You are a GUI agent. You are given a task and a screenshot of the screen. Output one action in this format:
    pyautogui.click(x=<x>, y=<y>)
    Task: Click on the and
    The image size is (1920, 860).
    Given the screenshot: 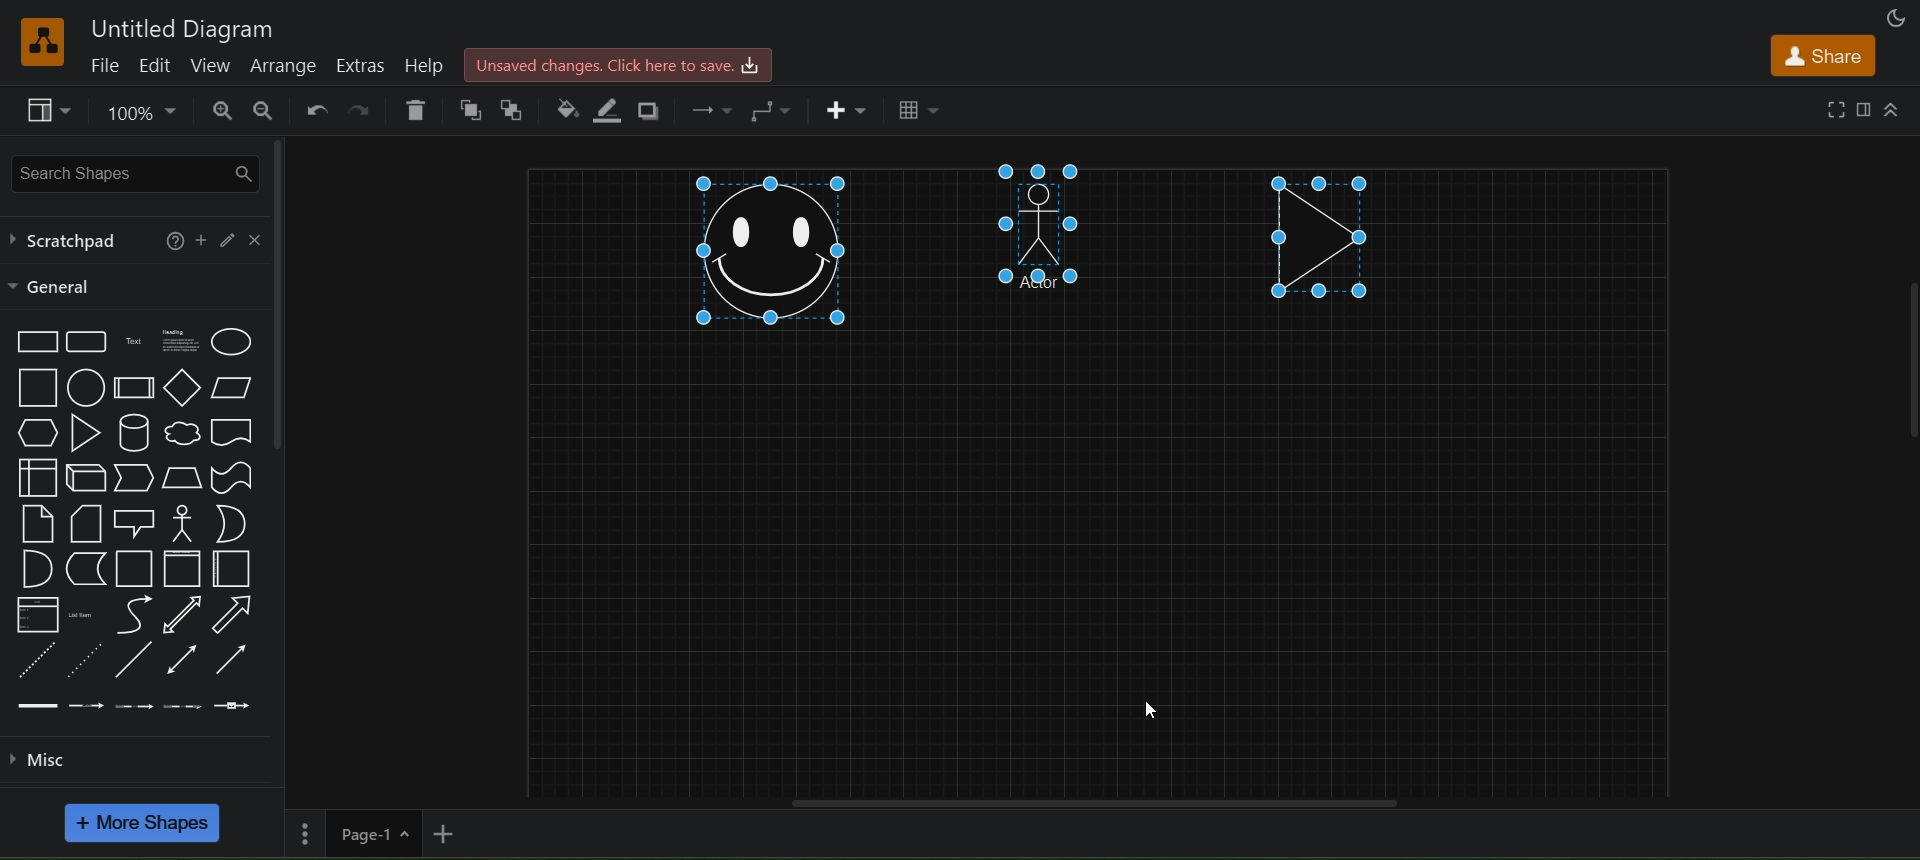 What is the action you would take?
    pyautogui.click(x=34, y=569)
    